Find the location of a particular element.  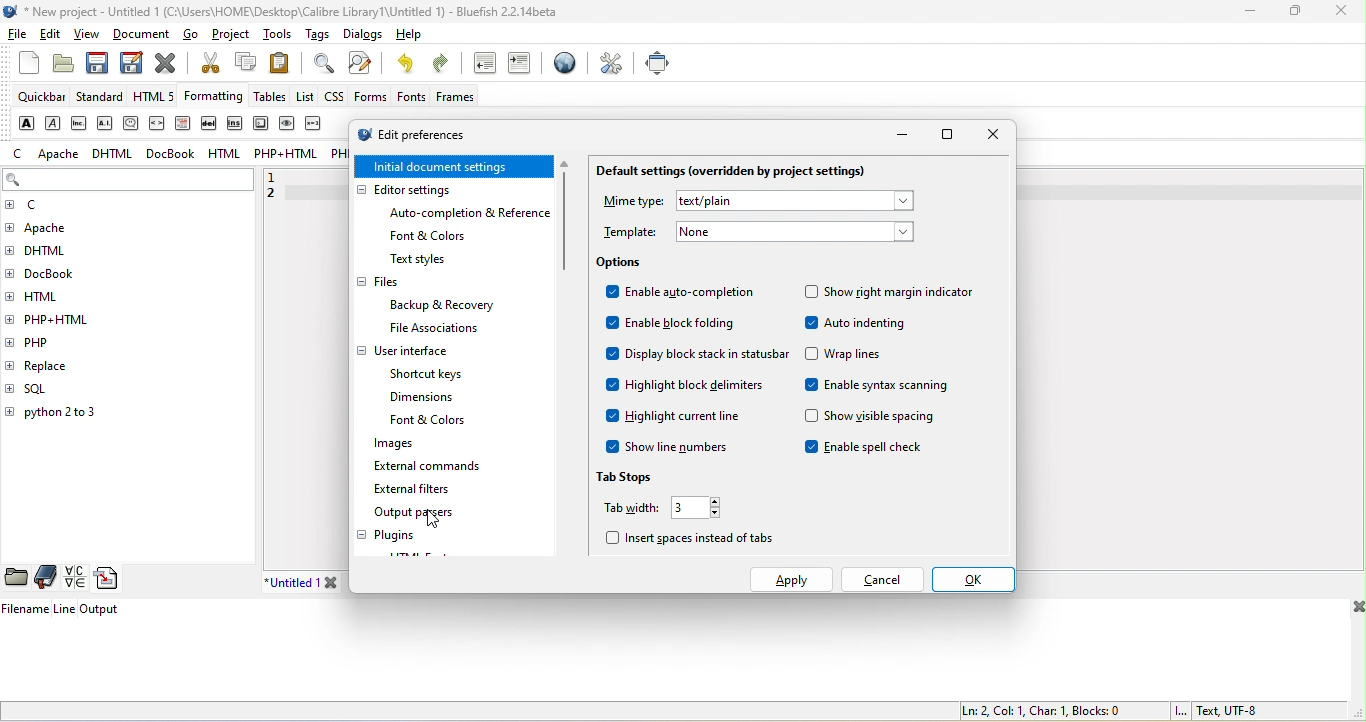

cancel is located at coordinates (882, 579).